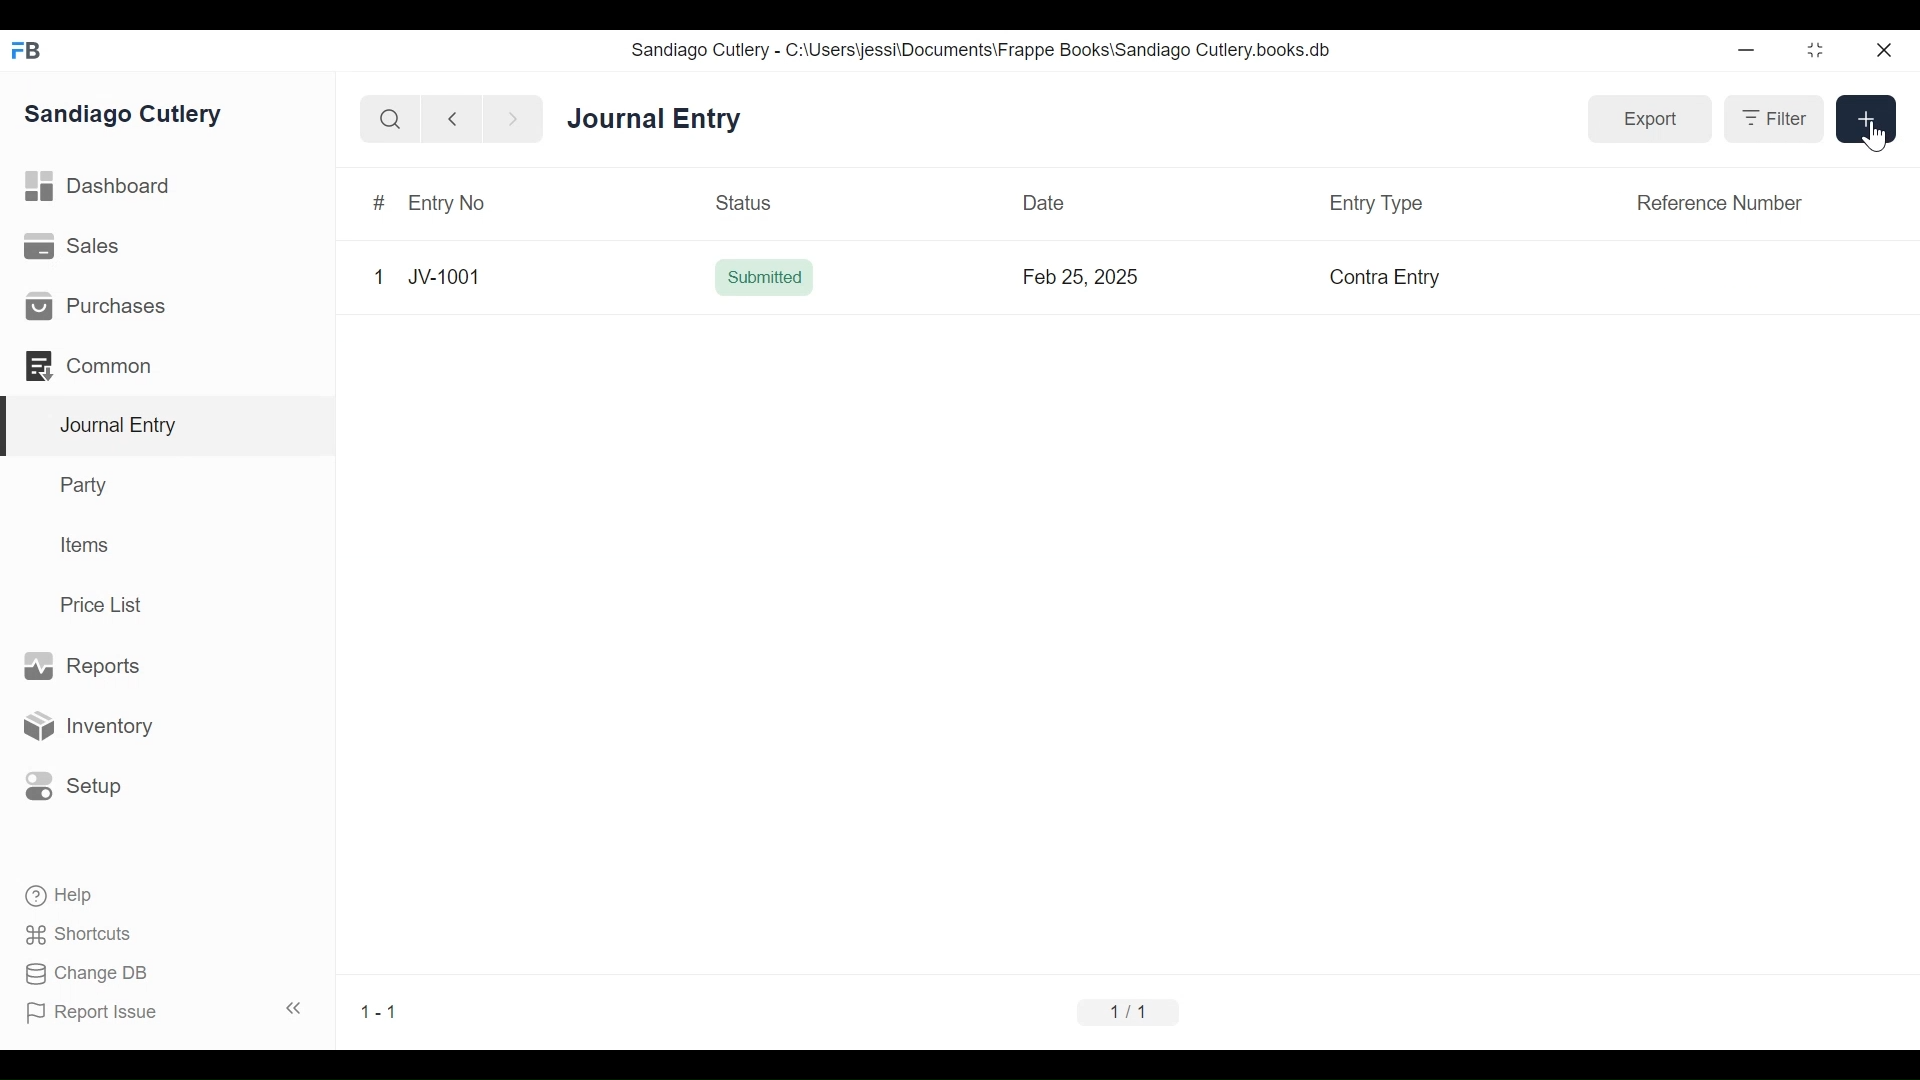 The width and height of the screenshot is (1920, 1080). What do you see at coordinates (1882, 51) in the screenshot?
I see `Close` at bounding box center [1882, 51].